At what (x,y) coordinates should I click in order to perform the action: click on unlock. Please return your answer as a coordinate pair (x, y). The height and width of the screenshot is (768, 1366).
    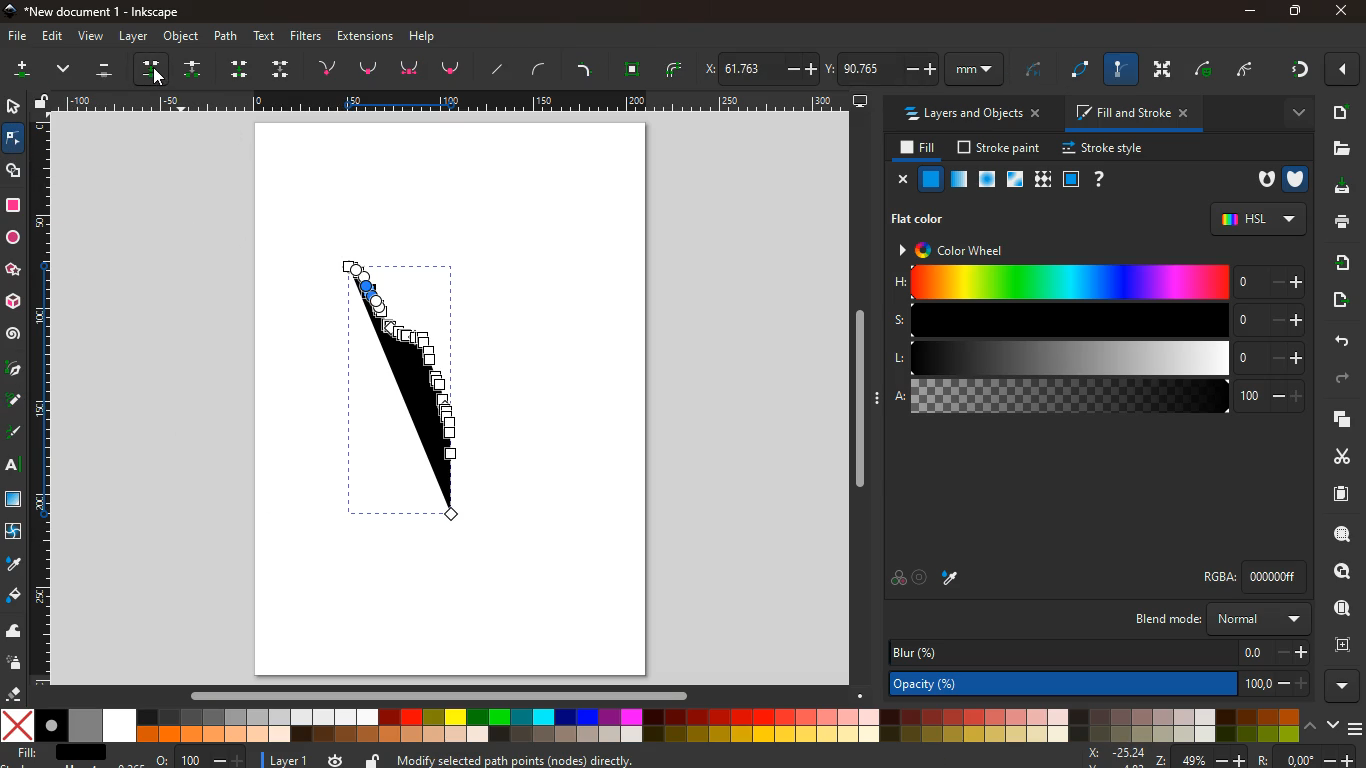
    Looking at the image, I should click on (374, 759).